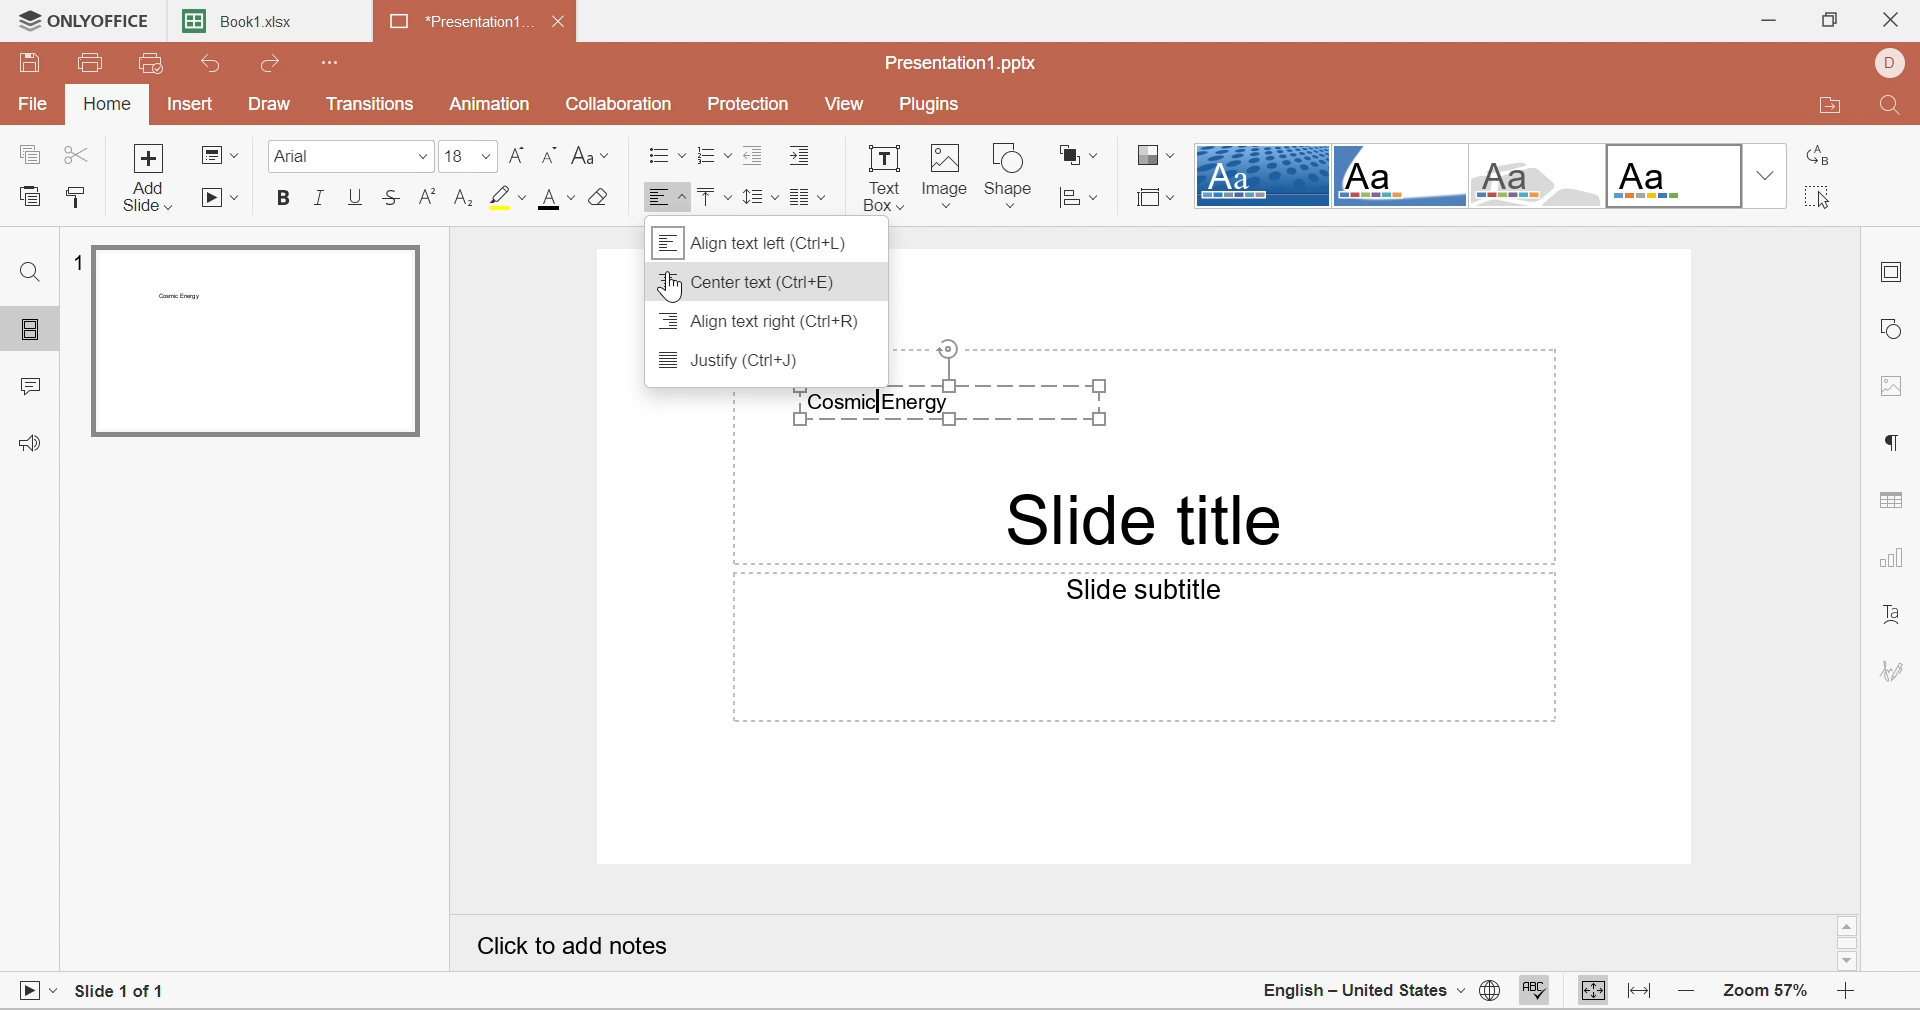  I want to click on Check spelling, so click(1537, 991).